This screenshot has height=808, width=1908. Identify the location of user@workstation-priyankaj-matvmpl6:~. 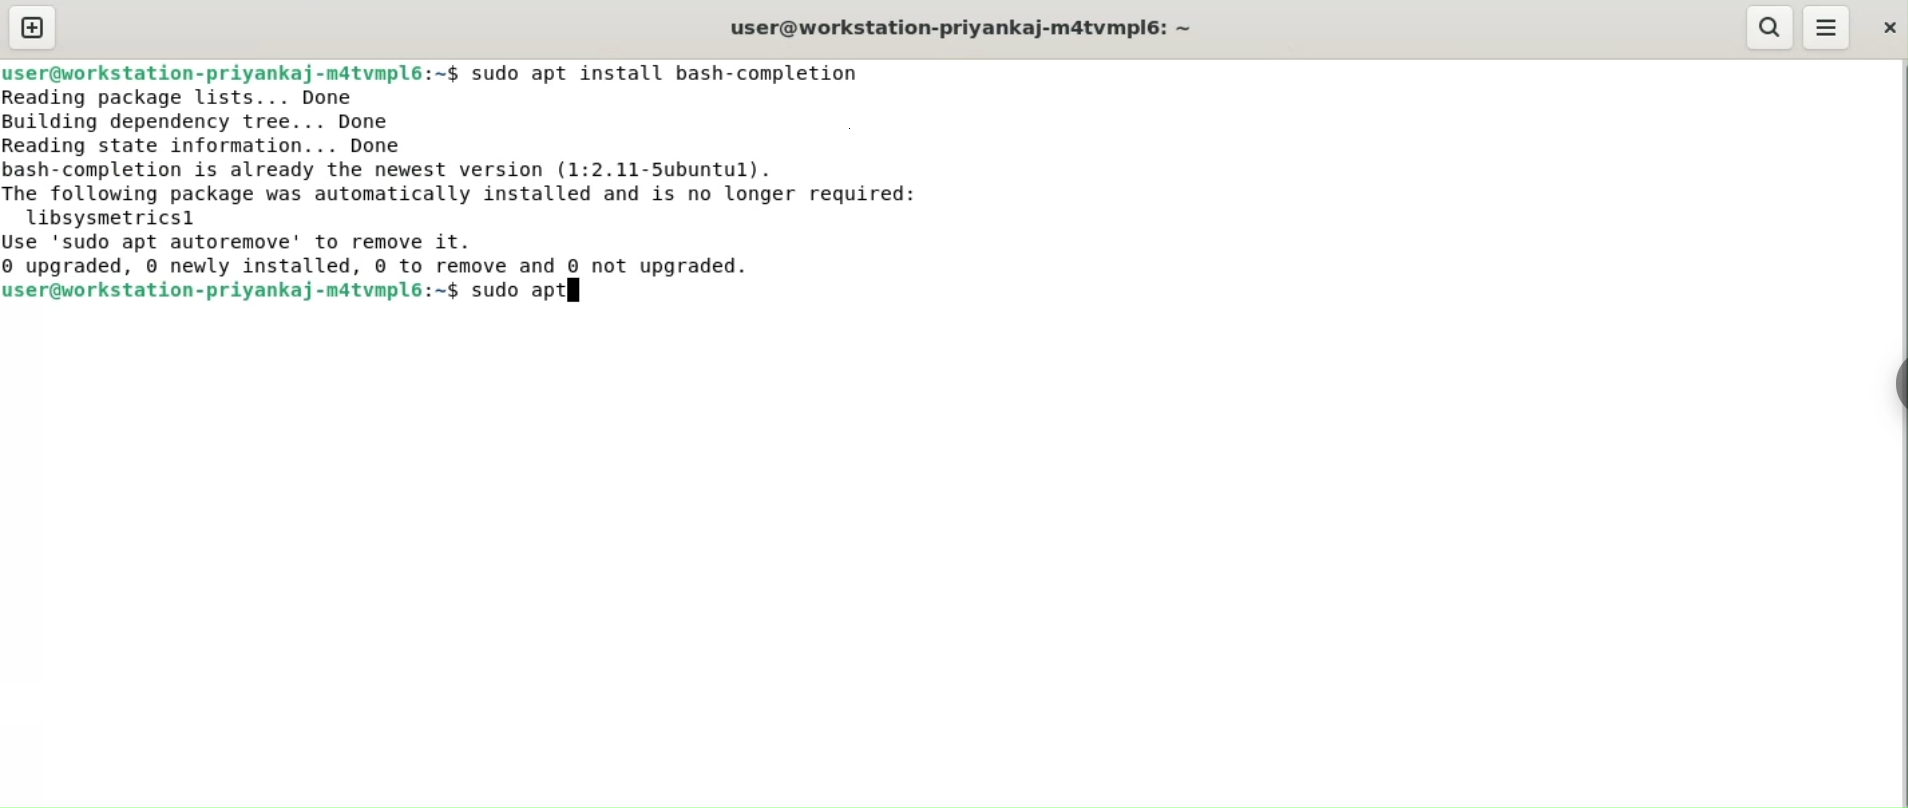
(215, 69).